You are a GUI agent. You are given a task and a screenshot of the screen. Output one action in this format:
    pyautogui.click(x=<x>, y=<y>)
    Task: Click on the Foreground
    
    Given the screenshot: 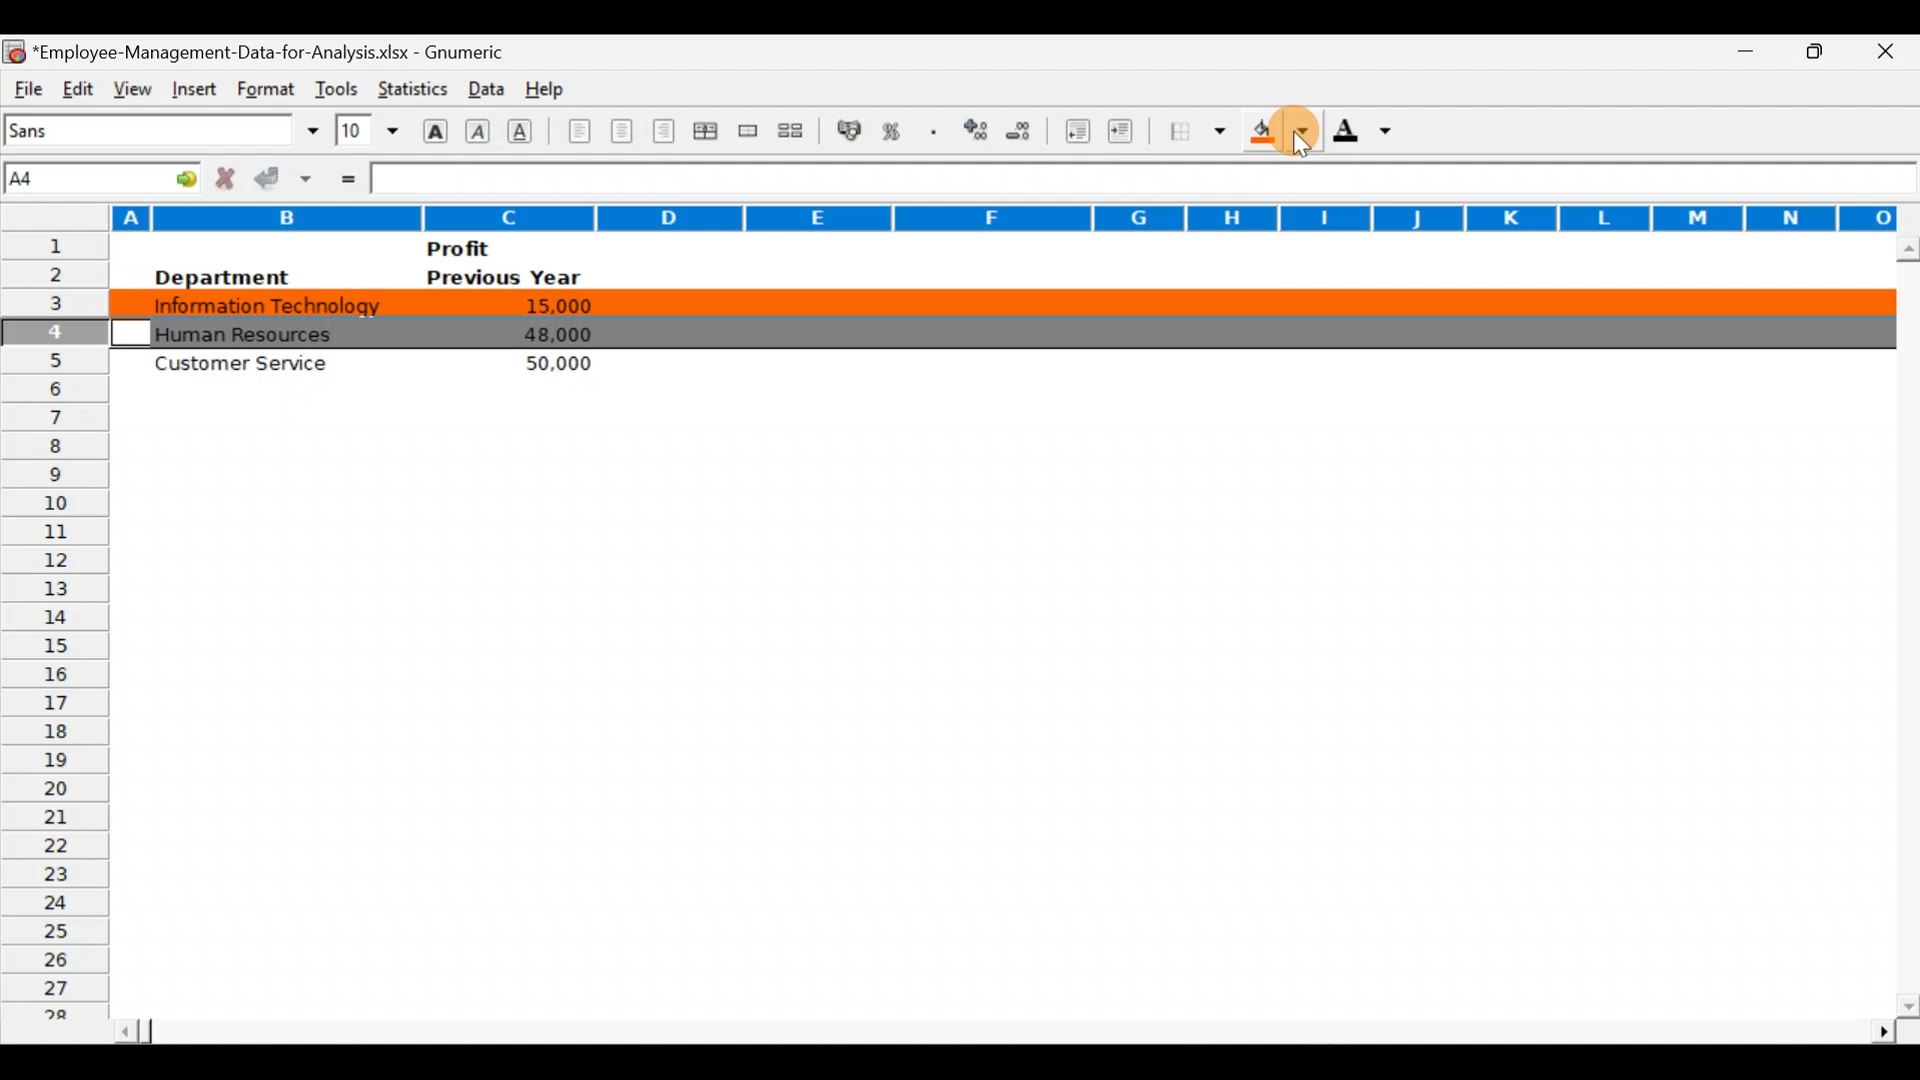 What is the action you would take?
    pyautogui.click(x=1369, y=137)
    